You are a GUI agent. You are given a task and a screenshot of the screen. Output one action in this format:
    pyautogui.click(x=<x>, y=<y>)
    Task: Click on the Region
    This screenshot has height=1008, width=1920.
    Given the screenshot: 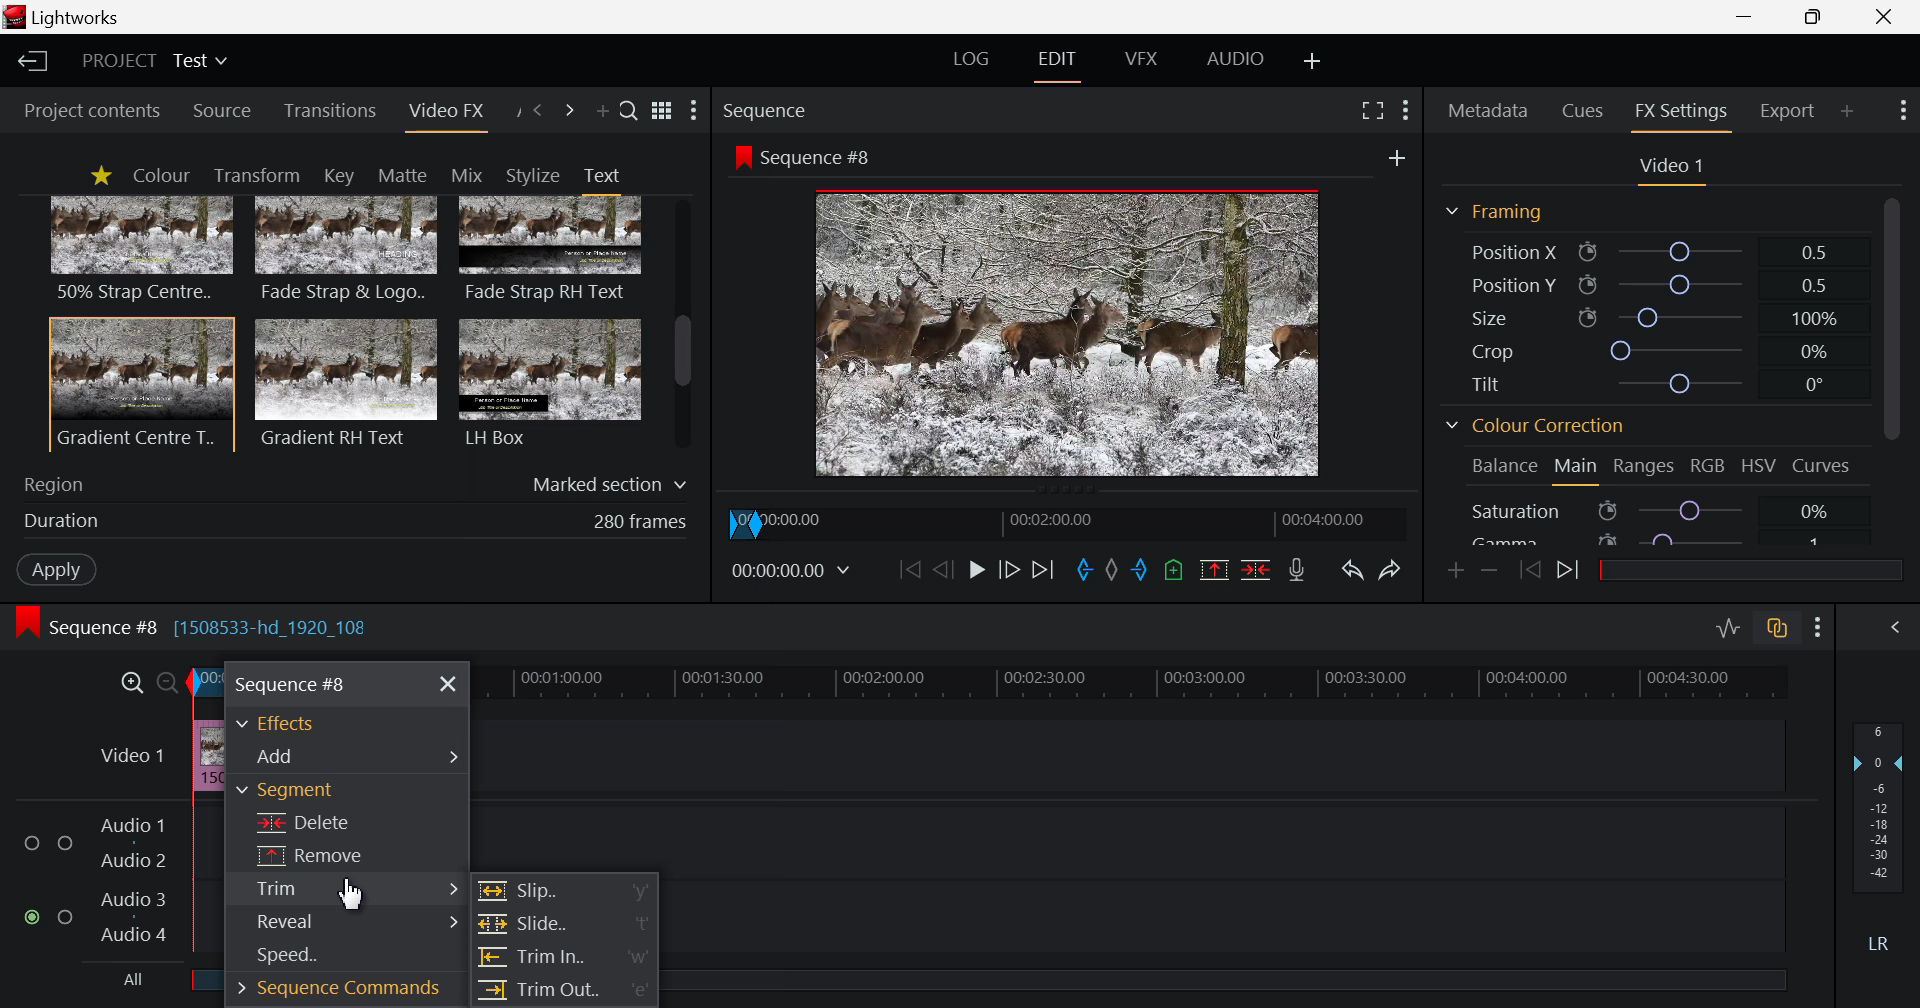 What is the action you would take?
    pyautogui.click(x=356, y=480)
    